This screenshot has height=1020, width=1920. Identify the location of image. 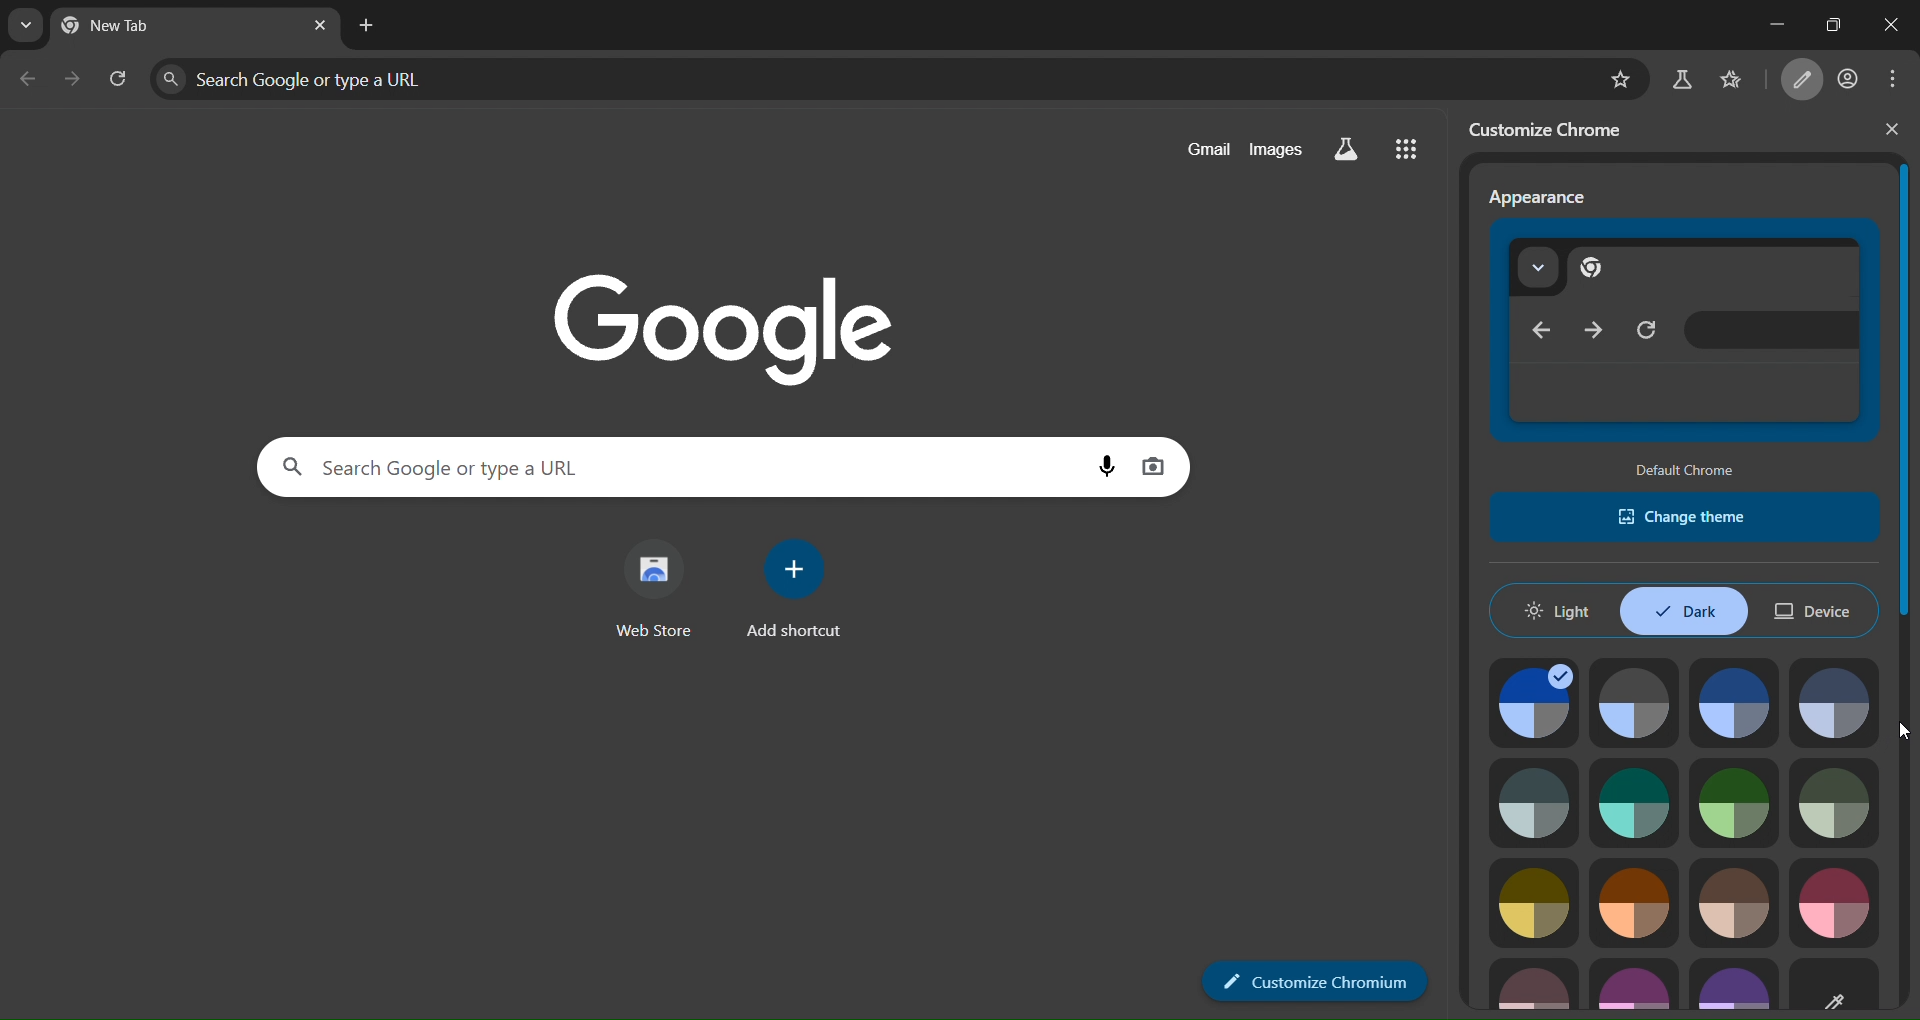
(1834, 703).